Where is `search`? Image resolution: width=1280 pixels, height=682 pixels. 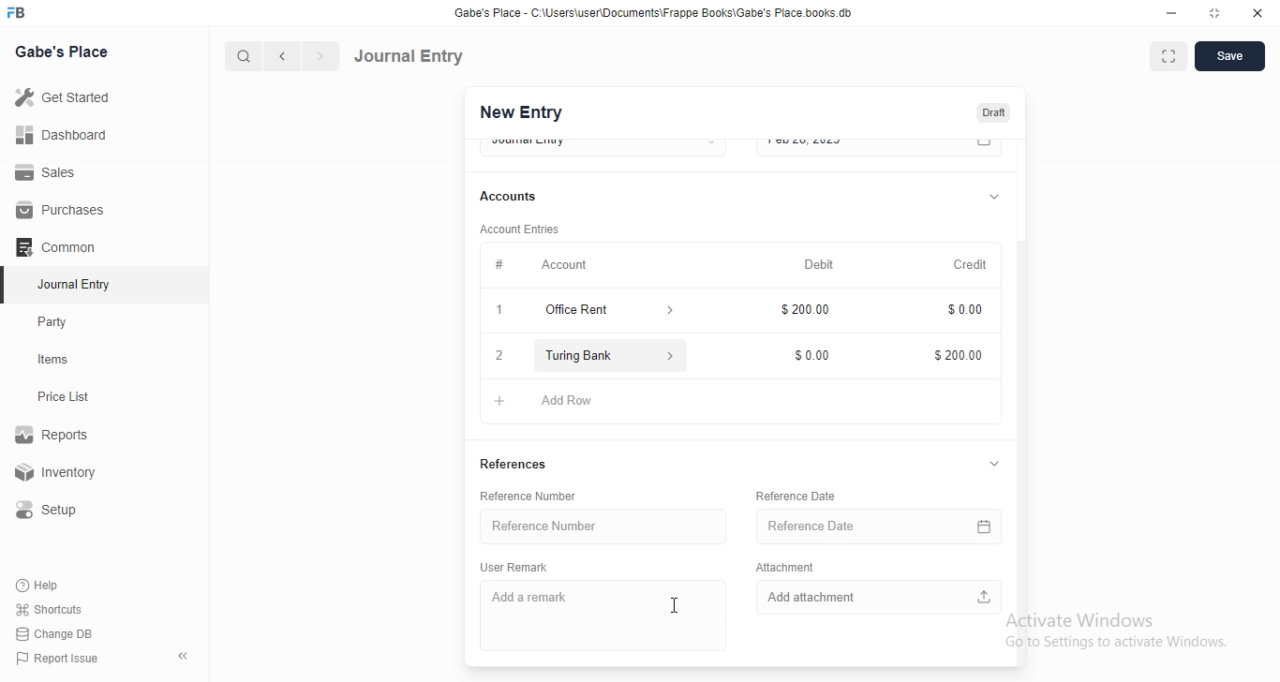 search is located at coordinates (241, 56).